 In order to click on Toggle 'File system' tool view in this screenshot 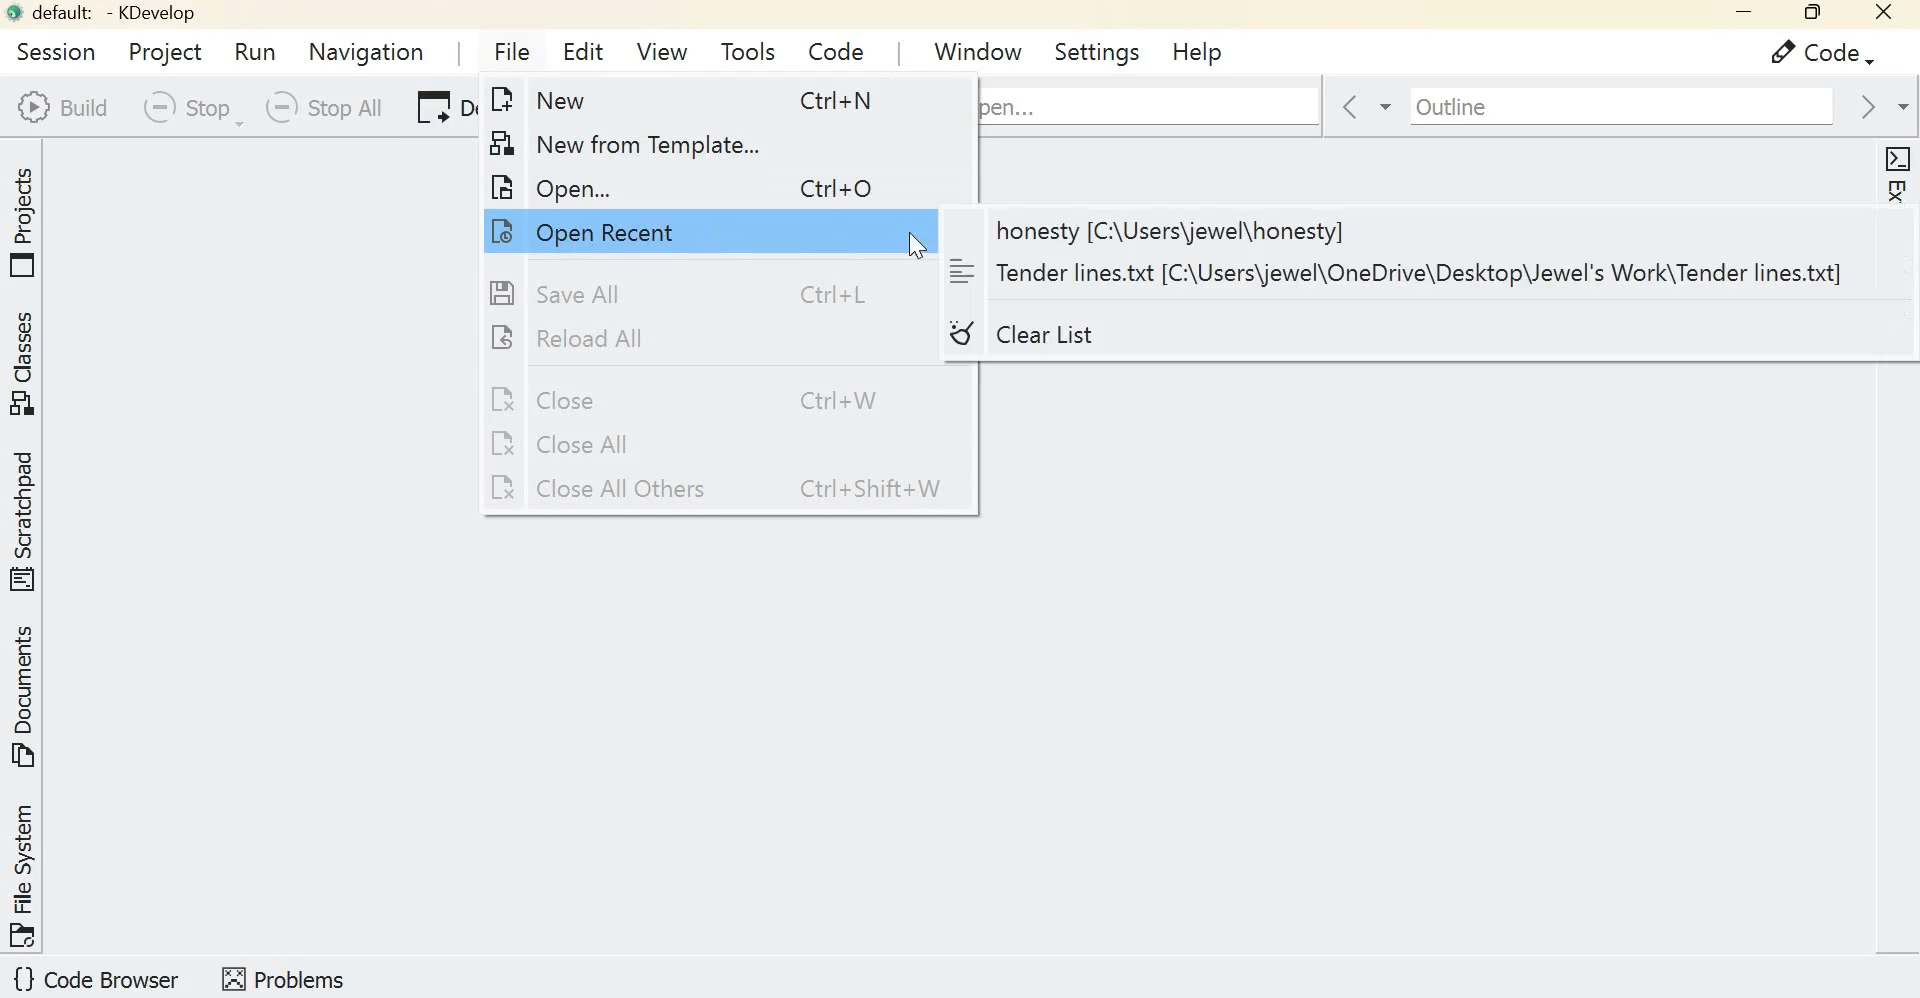, I will do `click(26, 874)`.